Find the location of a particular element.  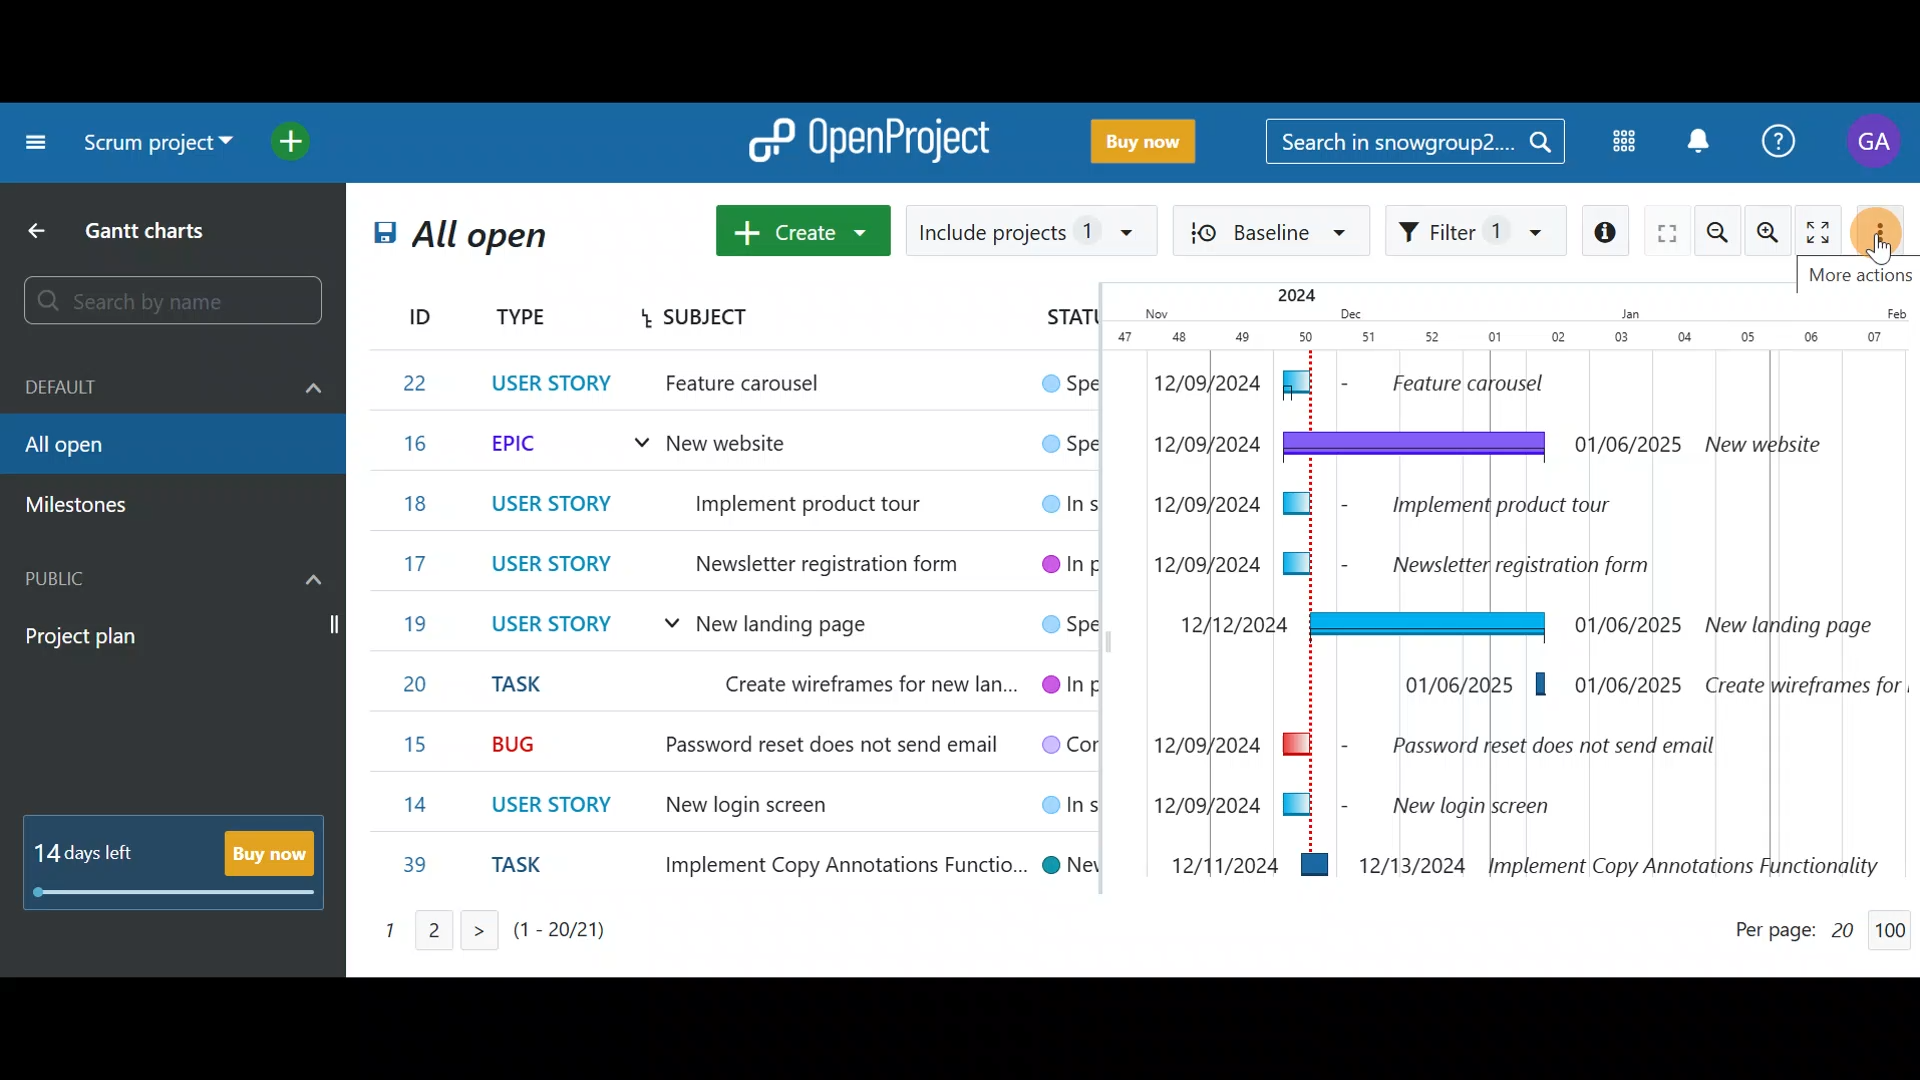

Help is located at coordinates (1783, 139).